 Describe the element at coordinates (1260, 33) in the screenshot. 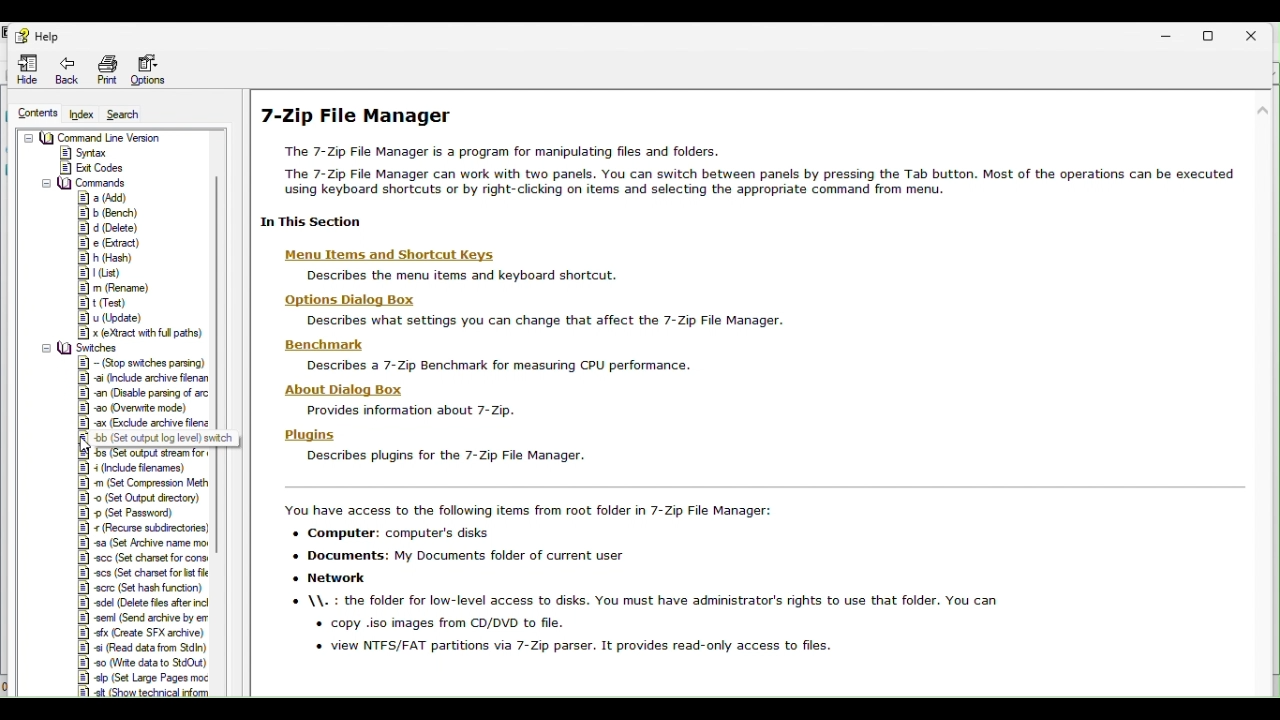

I see `Close` at that location.